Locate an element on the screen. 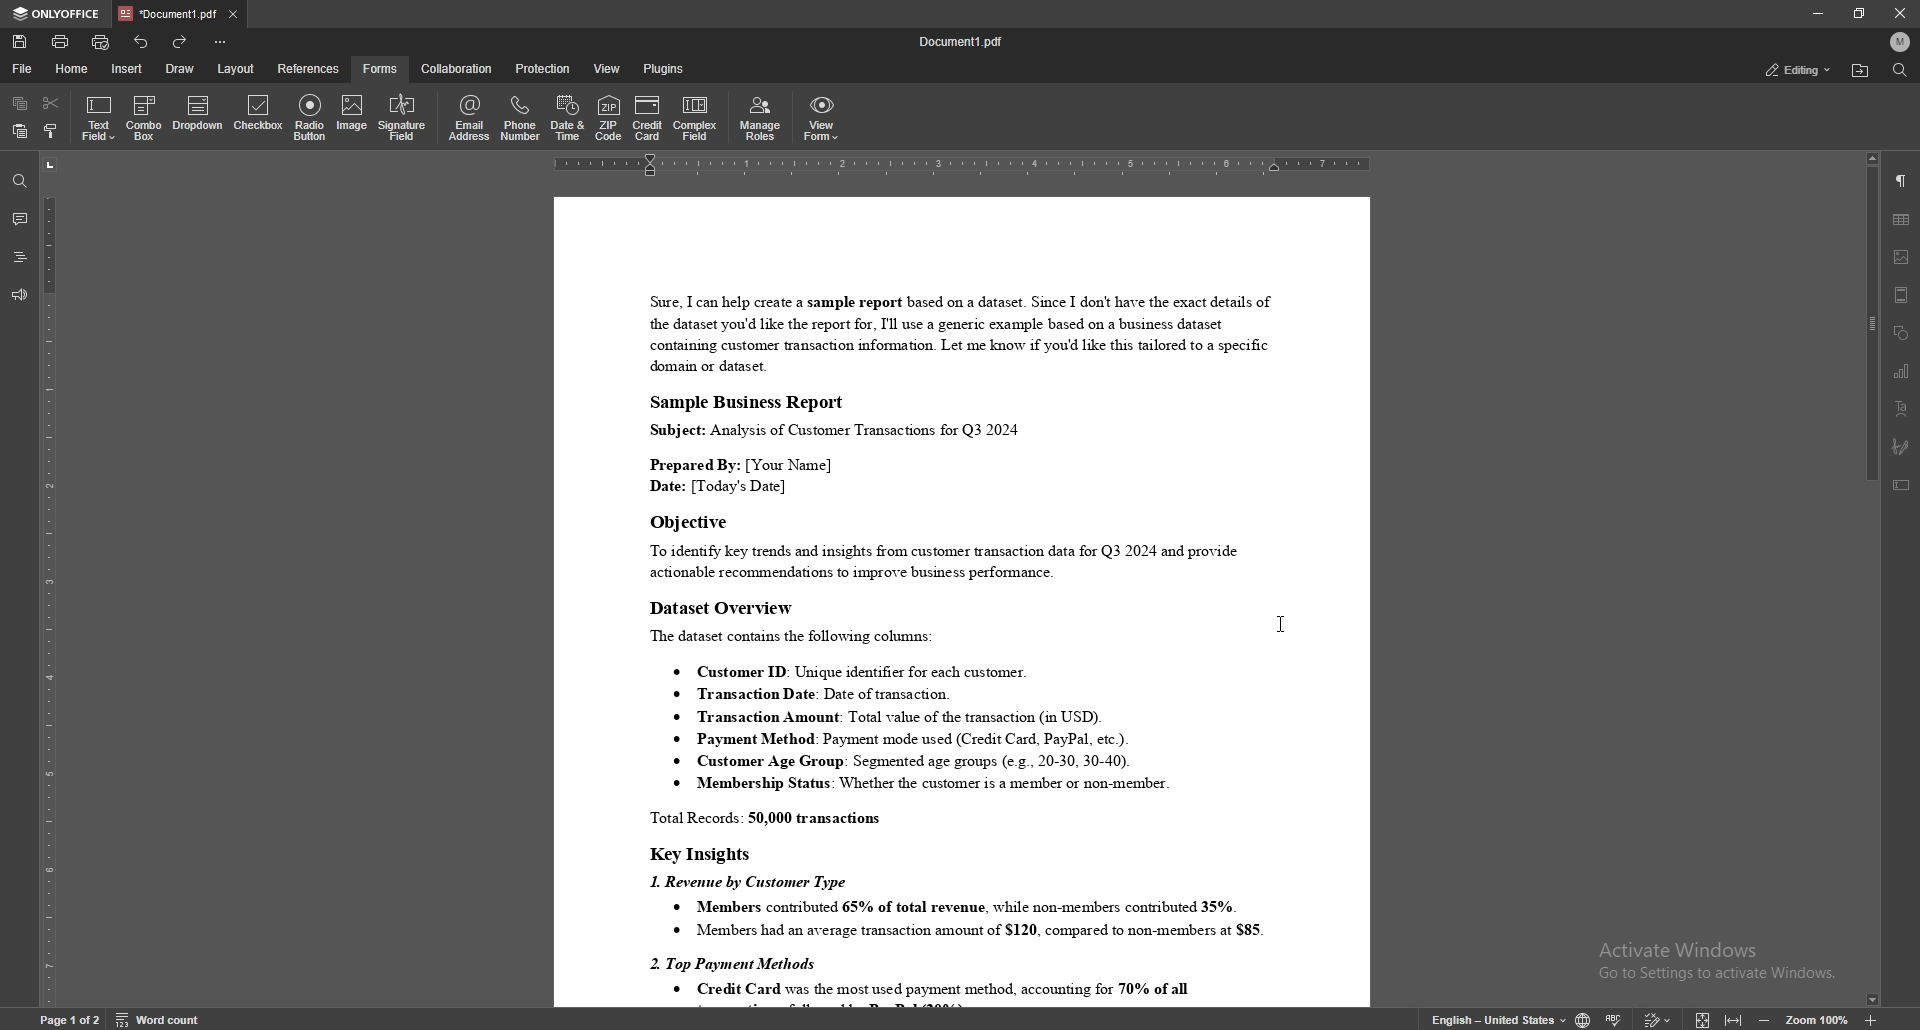  customize toolbar is located at coordinates (219, 41).